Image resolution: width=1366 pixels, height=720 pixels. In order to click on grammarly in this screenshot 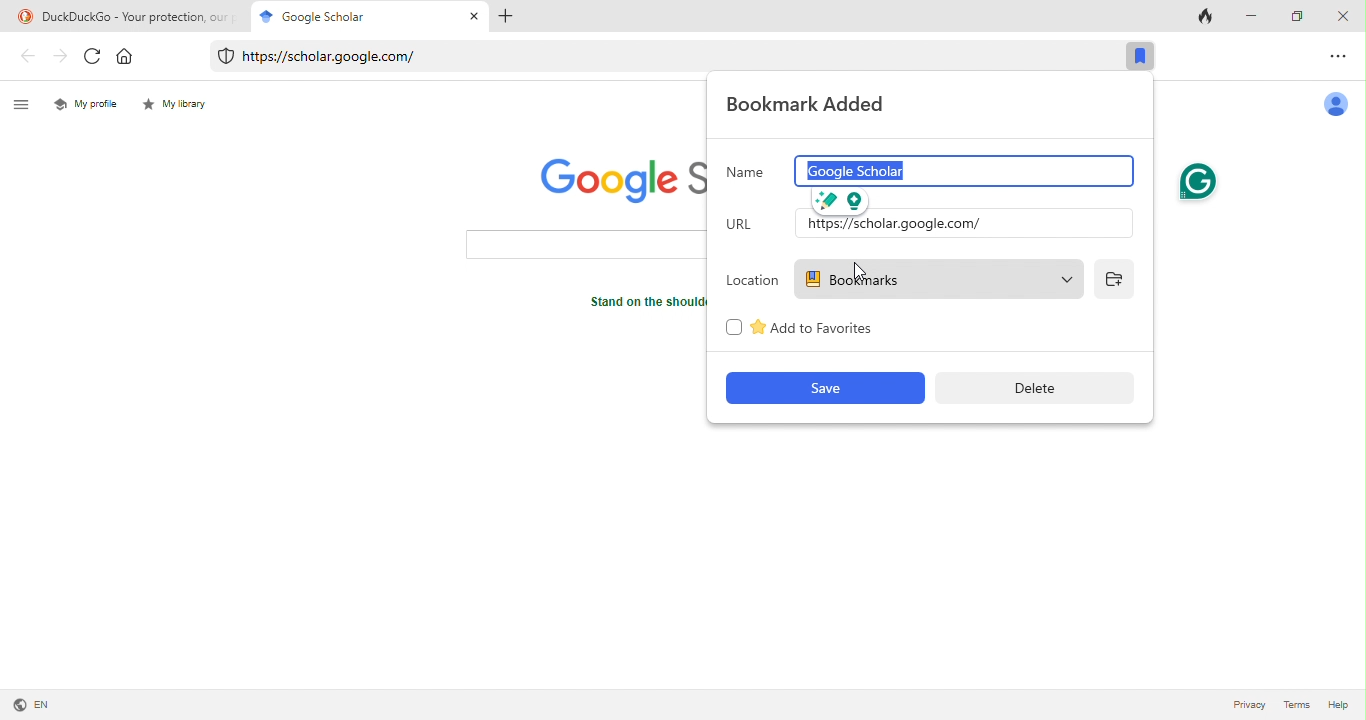, I will do `click(1203, 183)`.